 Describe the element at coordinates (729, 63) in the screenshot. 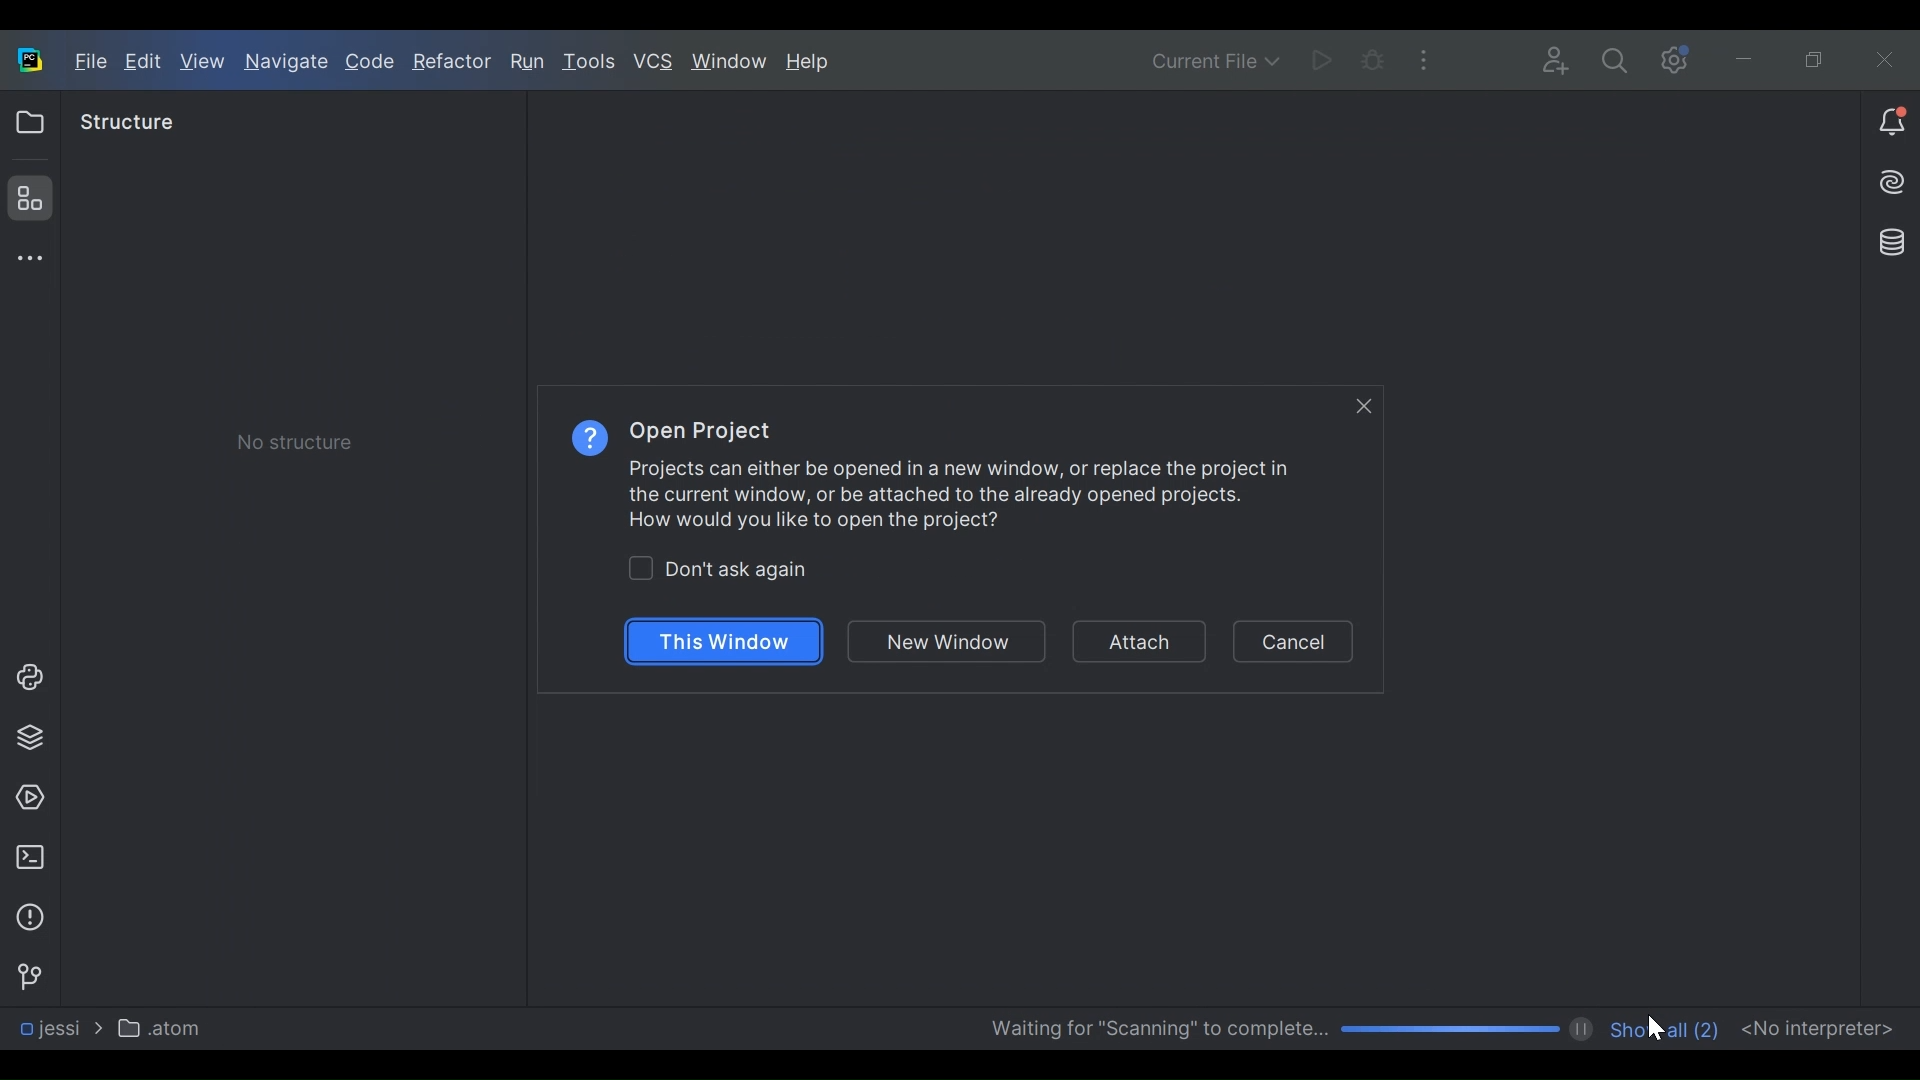

I see `Window` at that location.